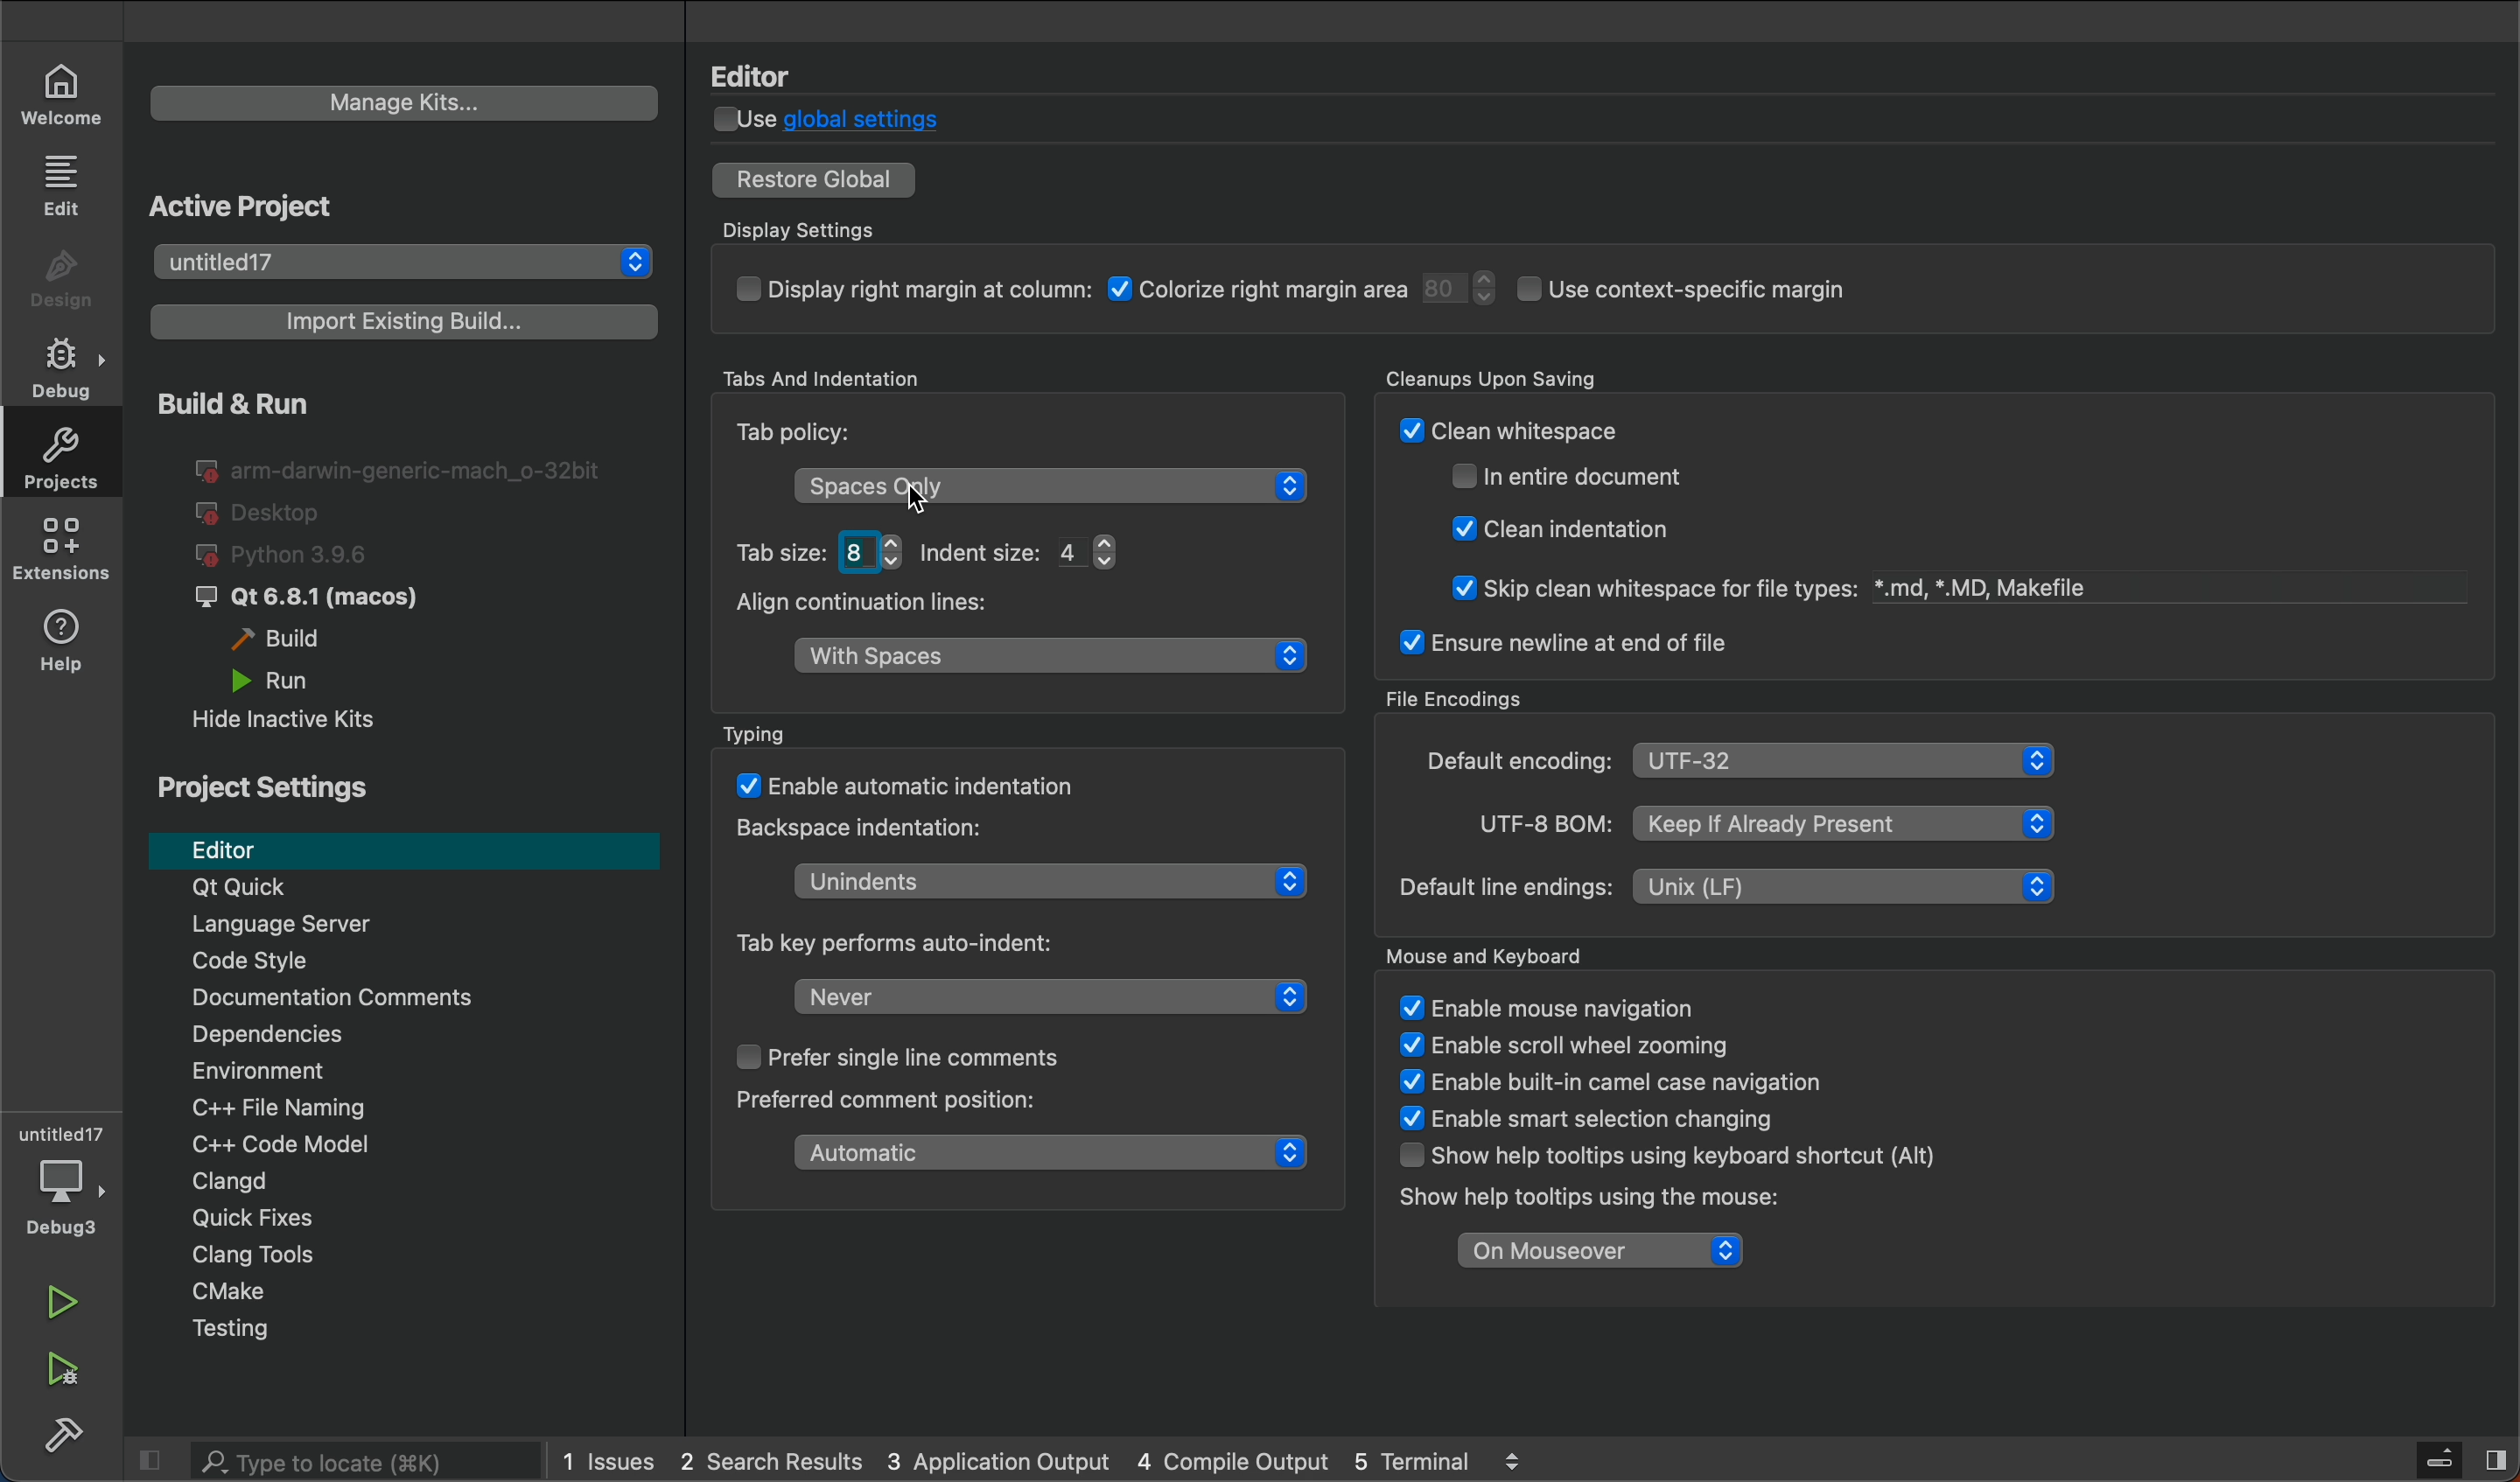  I want to click on debug, so click(70, 366).